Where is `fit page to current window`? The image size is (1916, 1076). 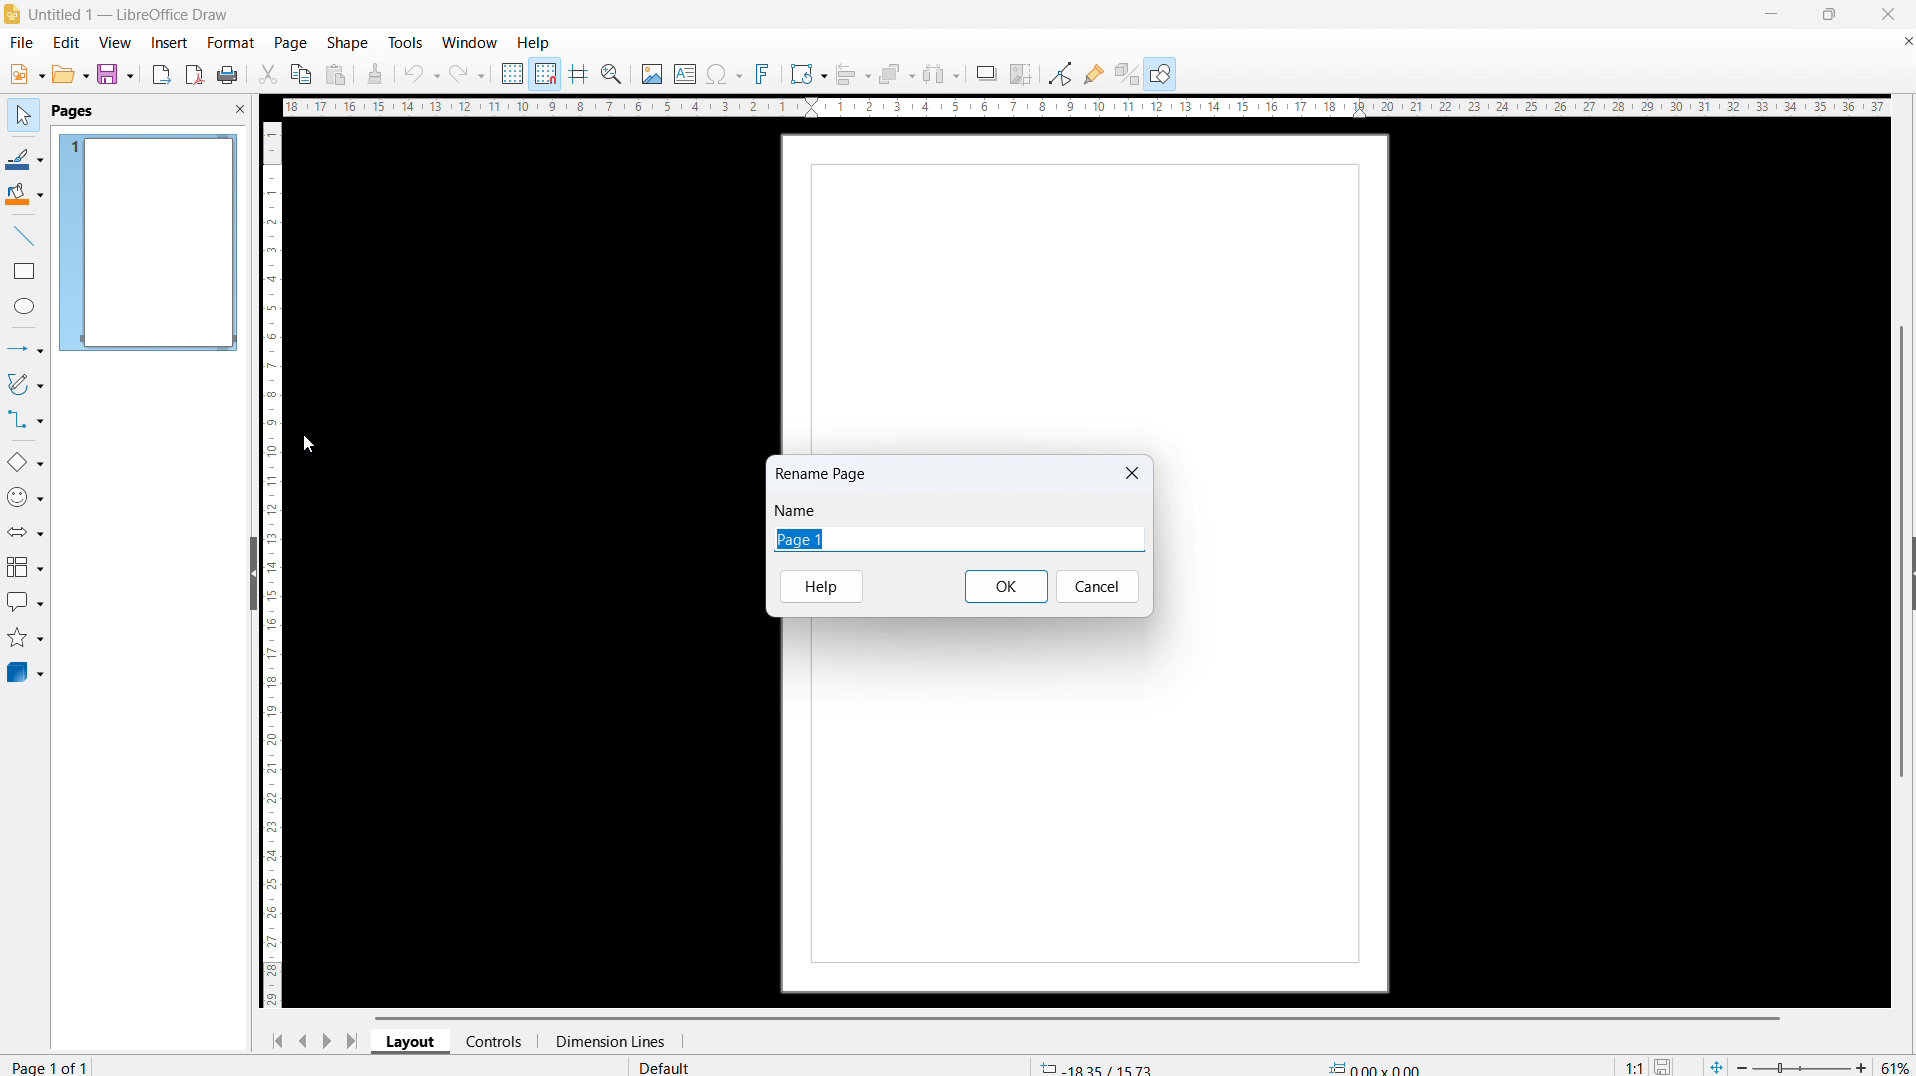
fit page to current window is located at coordinates (1716, 1065).